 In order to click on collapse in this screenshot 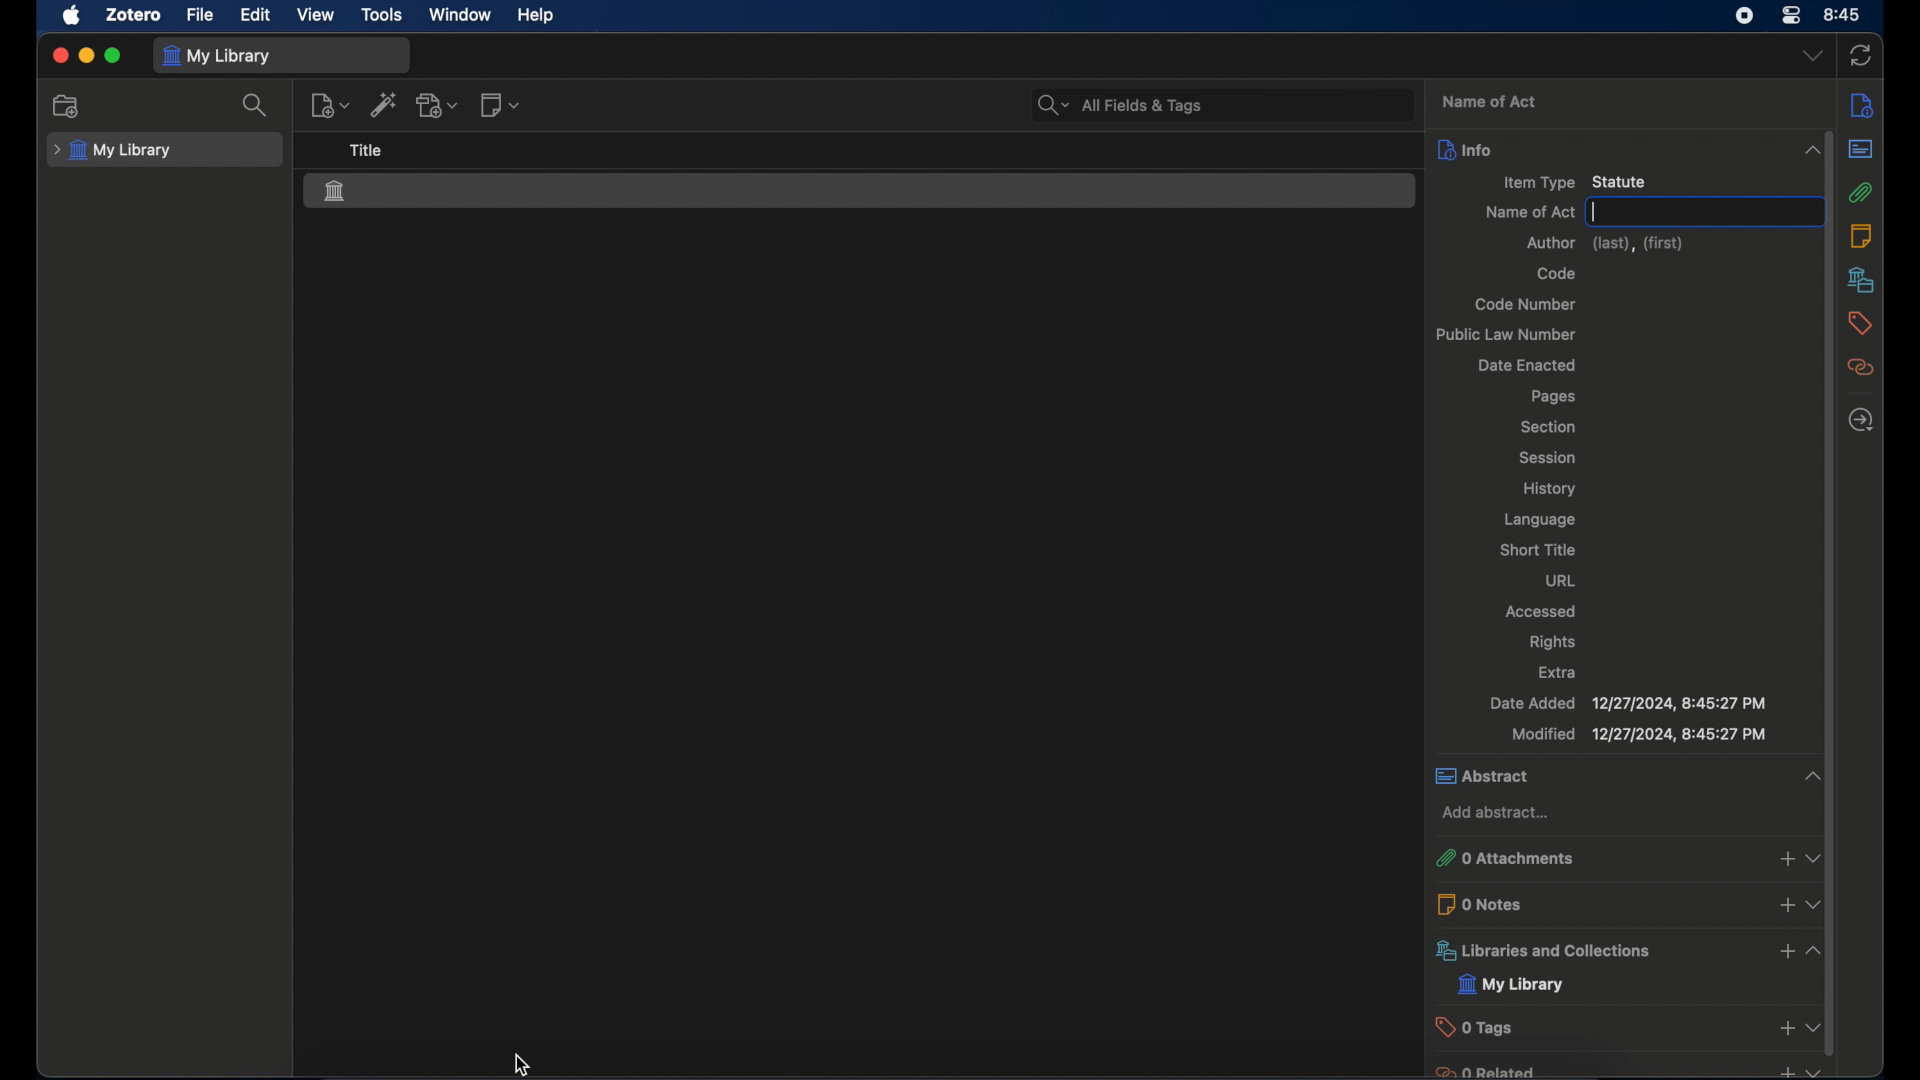, I will do `click(1813, 776)`.